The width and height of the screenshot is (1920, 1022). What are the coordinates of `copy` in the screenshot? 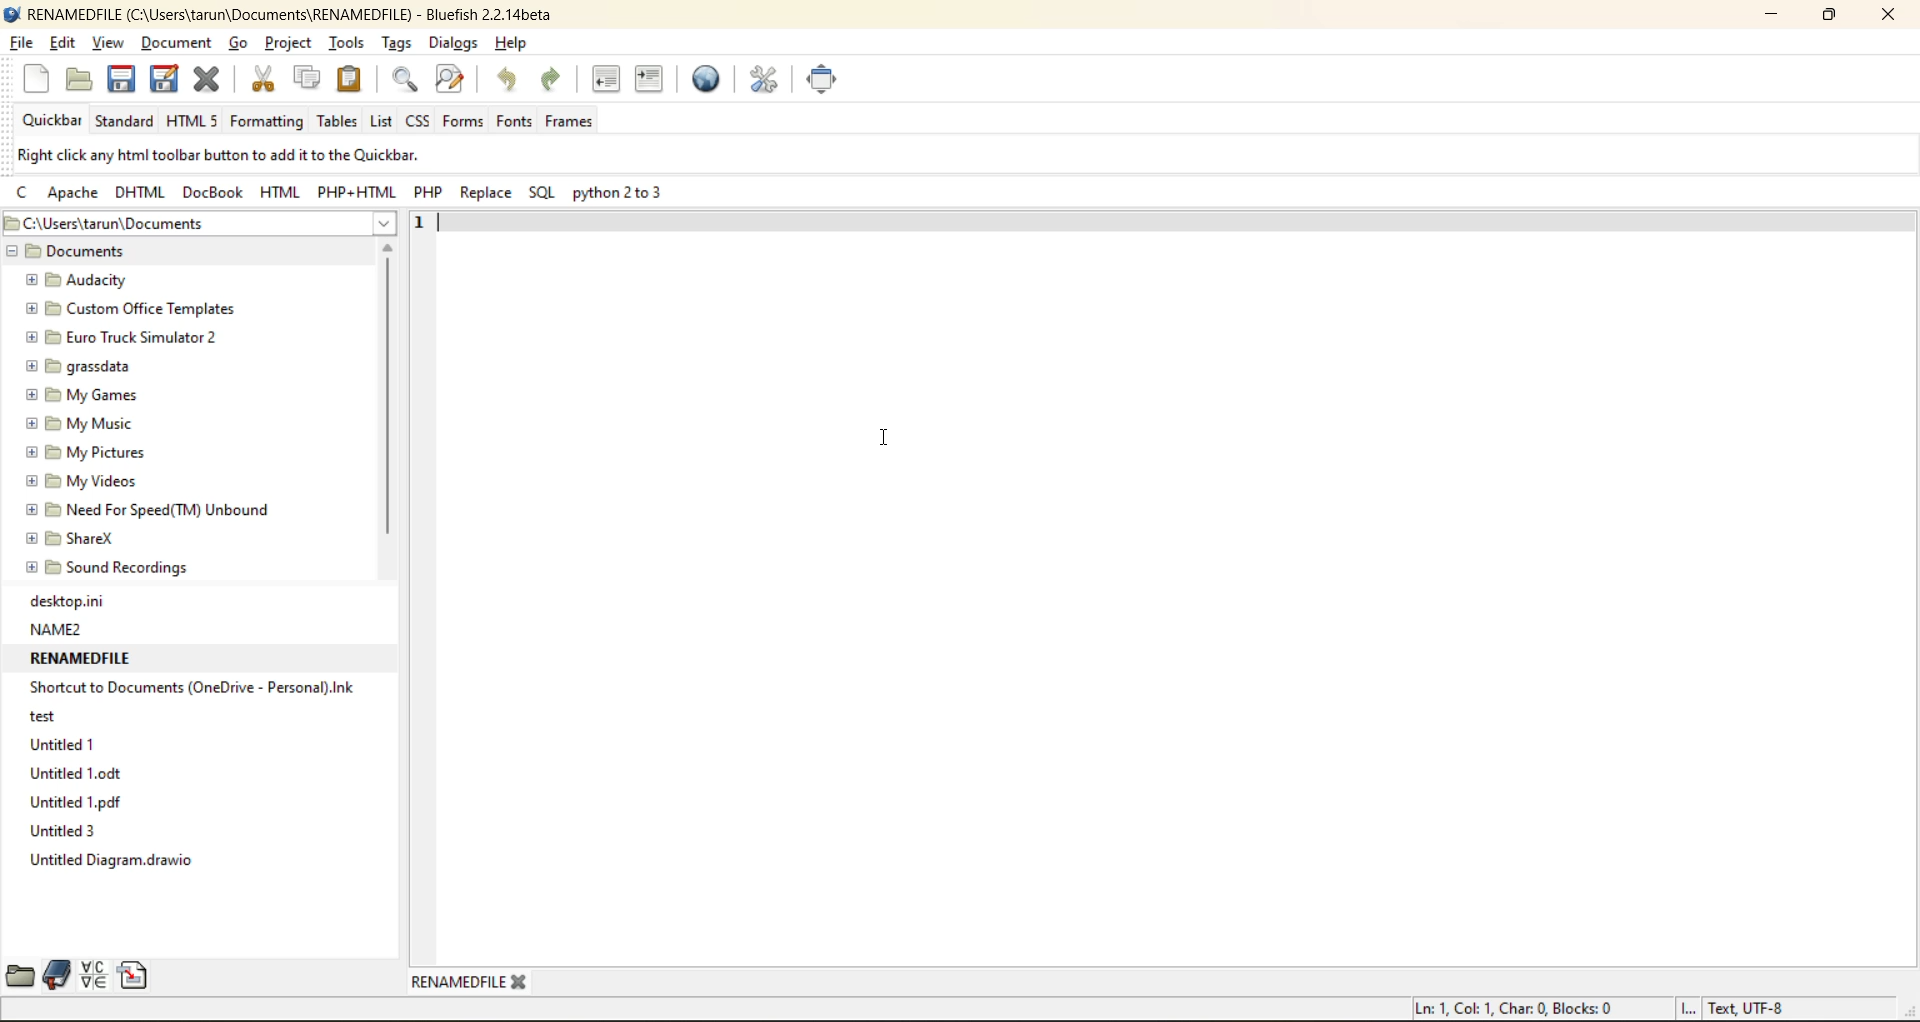 It's located at (307, 79).